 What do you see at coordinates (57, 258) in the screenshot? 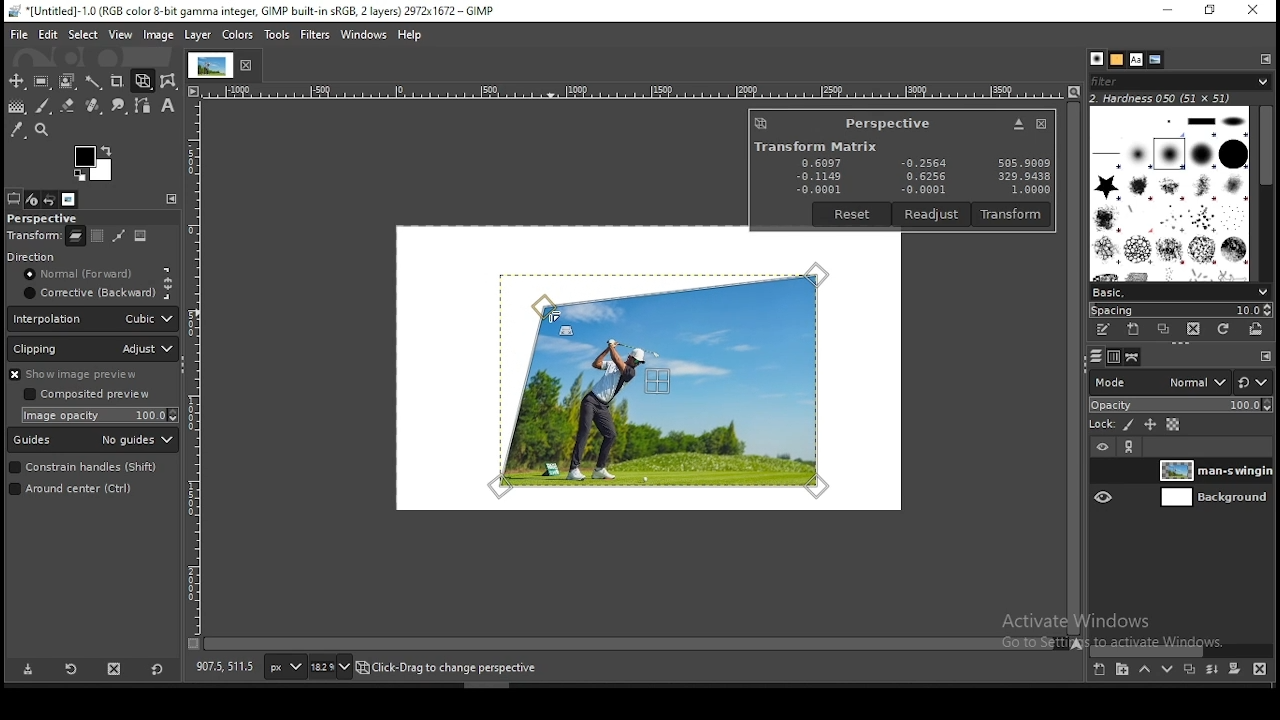
I see `direction` at bounding box center [57, 258].